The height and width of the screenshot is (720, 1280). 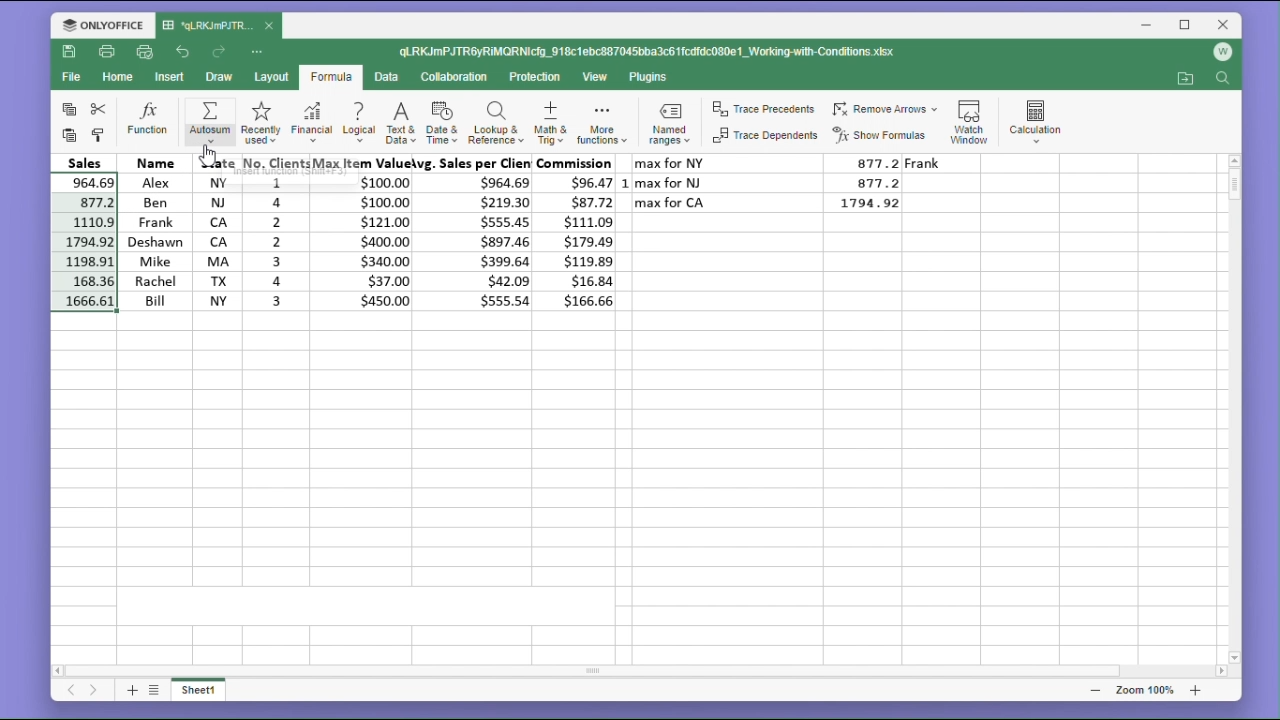 I want to click on states, so click(x=211, y=232).